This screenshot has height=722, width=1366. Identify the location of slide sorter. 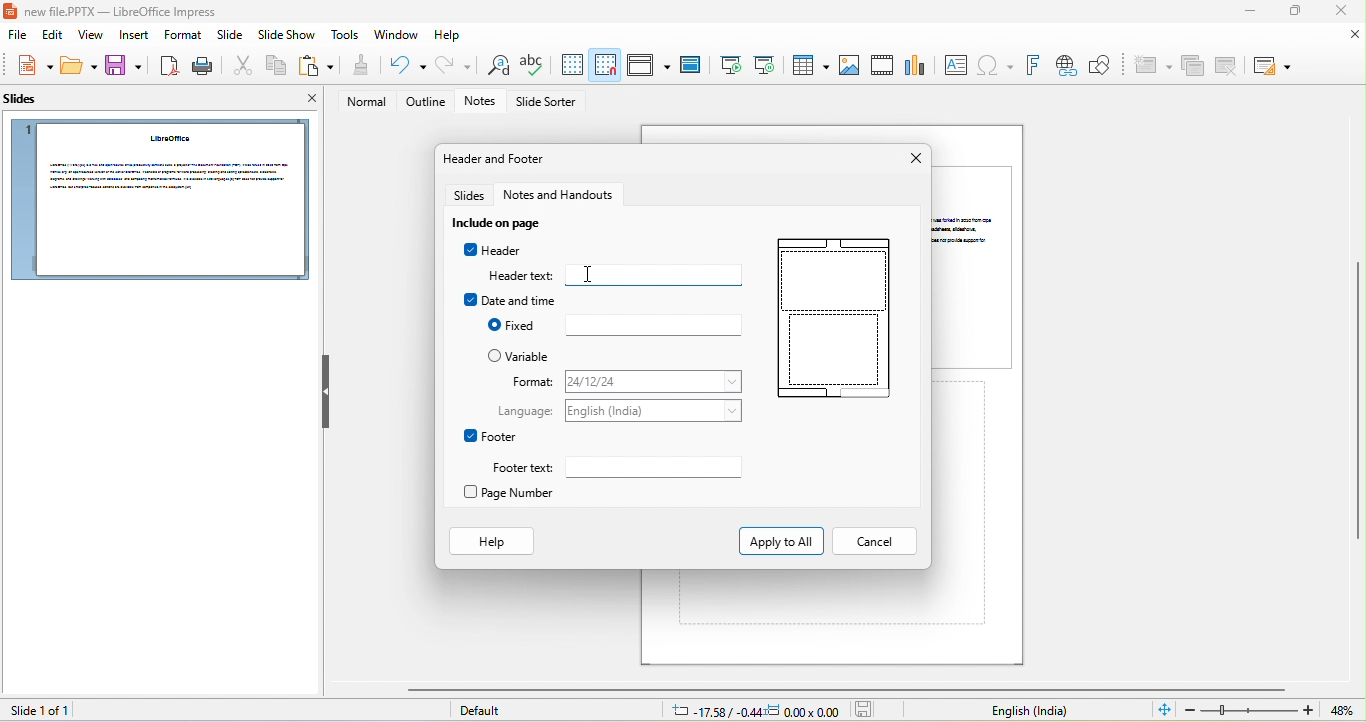
(549, 103).